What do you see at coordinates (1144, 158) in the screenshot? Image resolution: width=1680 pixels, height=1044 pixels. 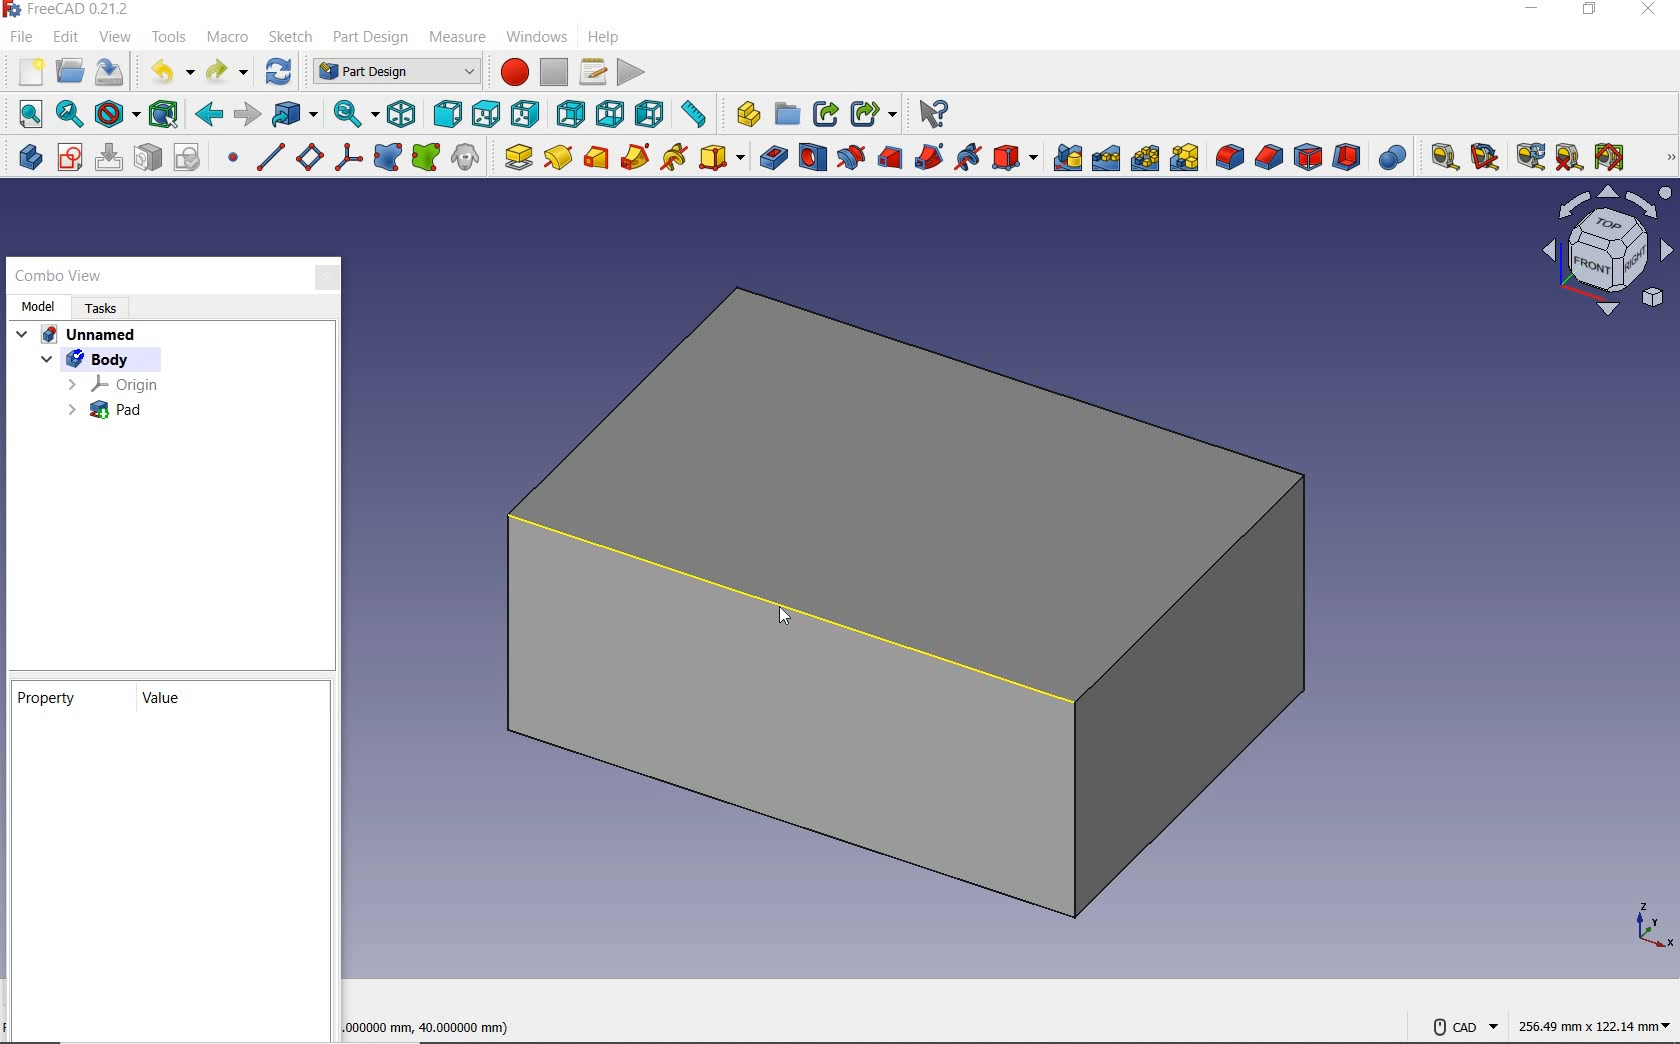 I see `polarpattern` at bounding box center [1144, 158].